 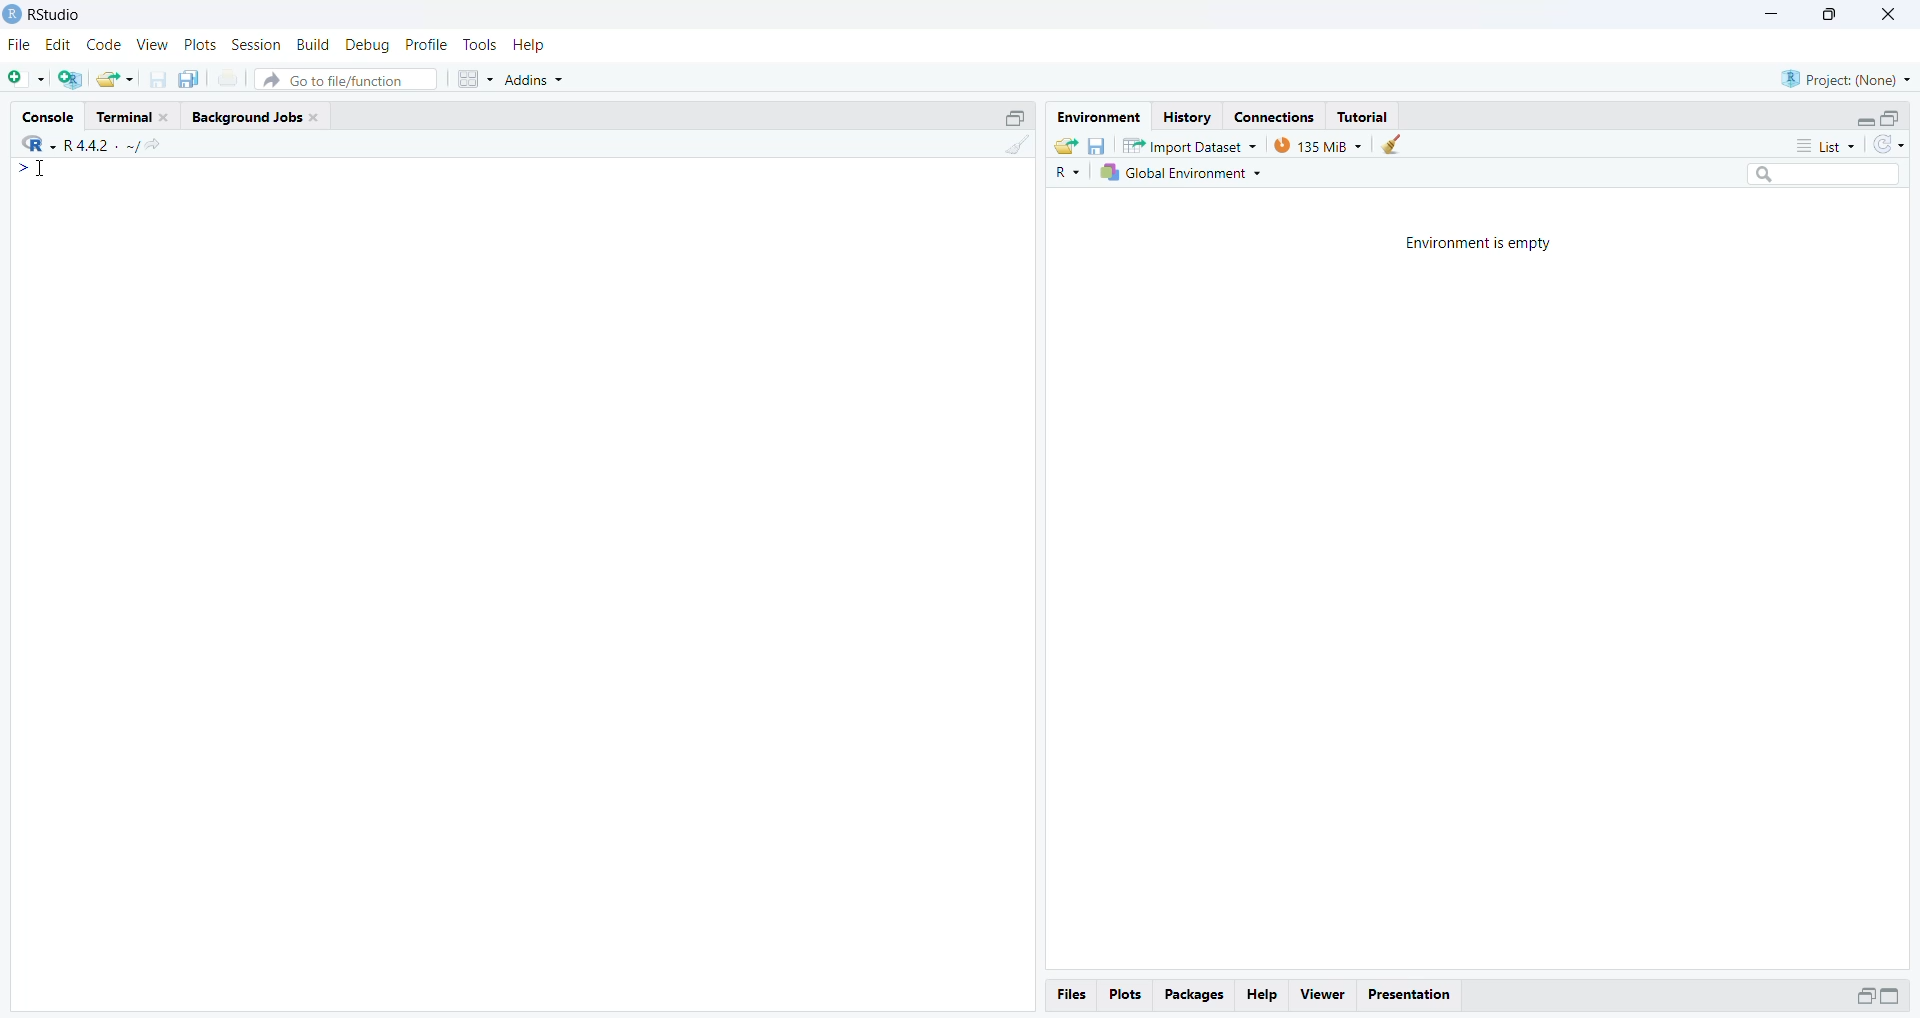 What do you see at coordinates (540, 75) in the screenshot?
I see `Addins` at bounding box center [540, 75].